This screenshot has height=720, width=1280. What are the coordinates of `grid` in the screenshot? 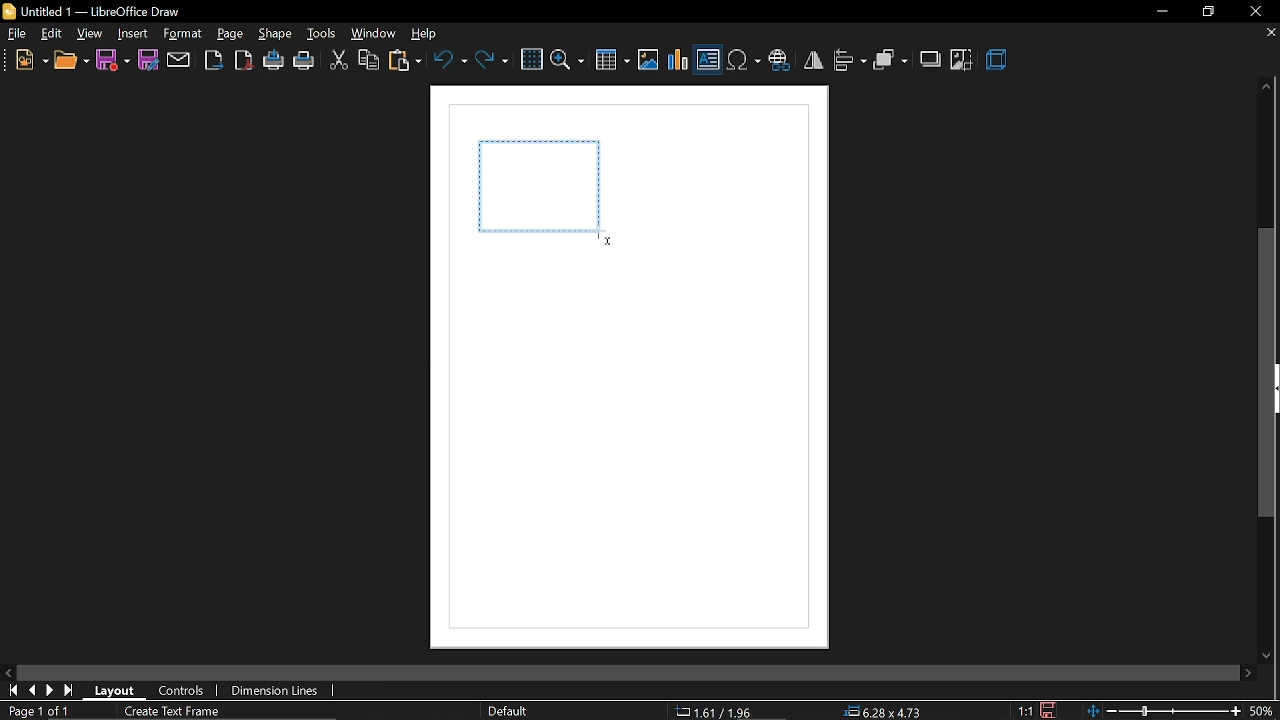 It's located at (531, 60).